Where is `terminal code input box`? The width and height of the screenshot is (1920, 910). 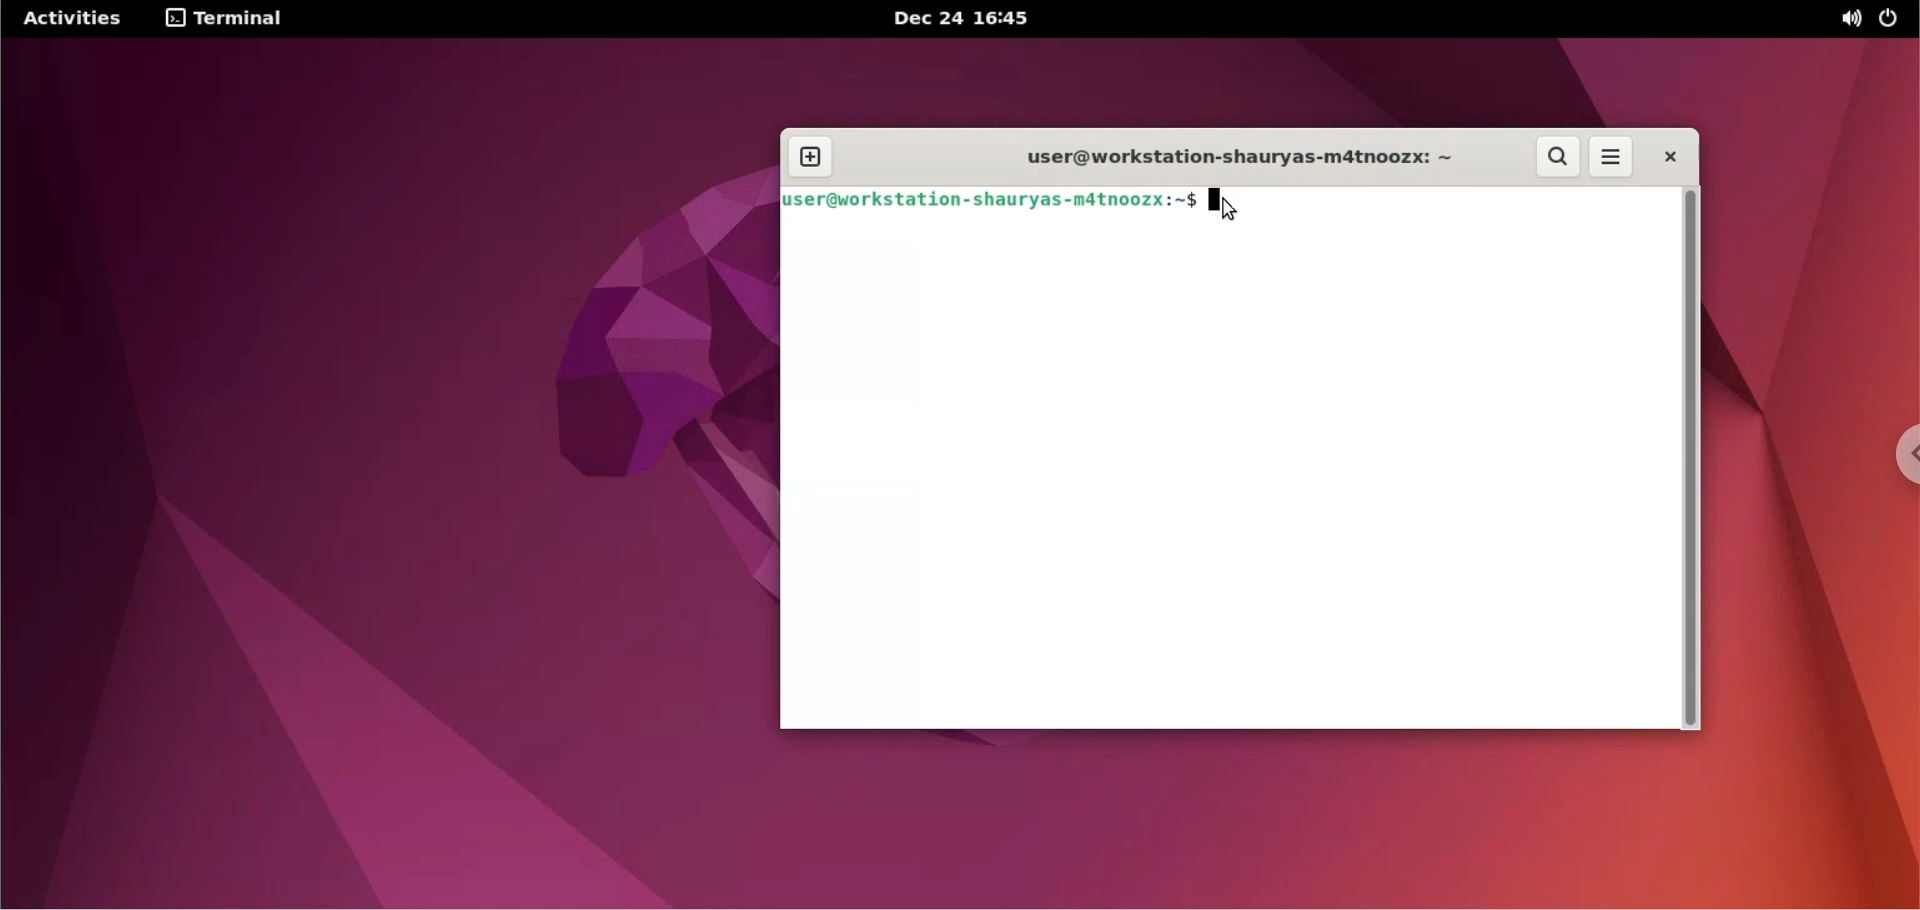
terminal code input box is located at coordinates (1227, 475).